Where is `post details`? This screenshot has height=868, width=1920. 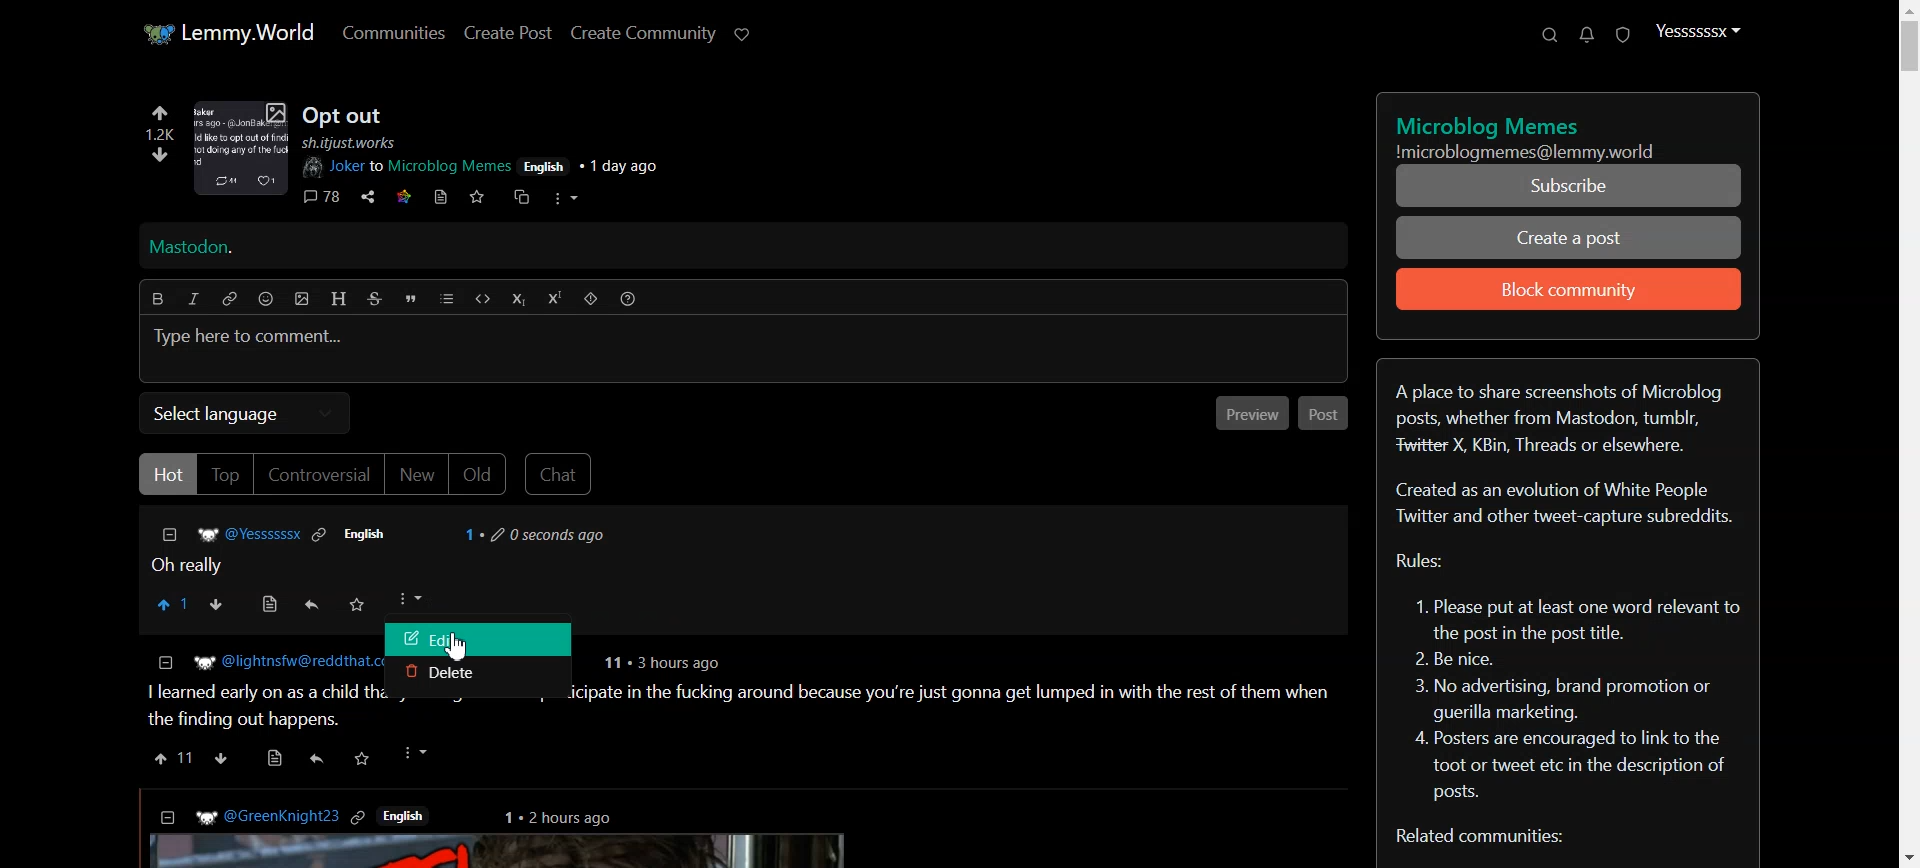
post details is located at coordinates (506, 159).